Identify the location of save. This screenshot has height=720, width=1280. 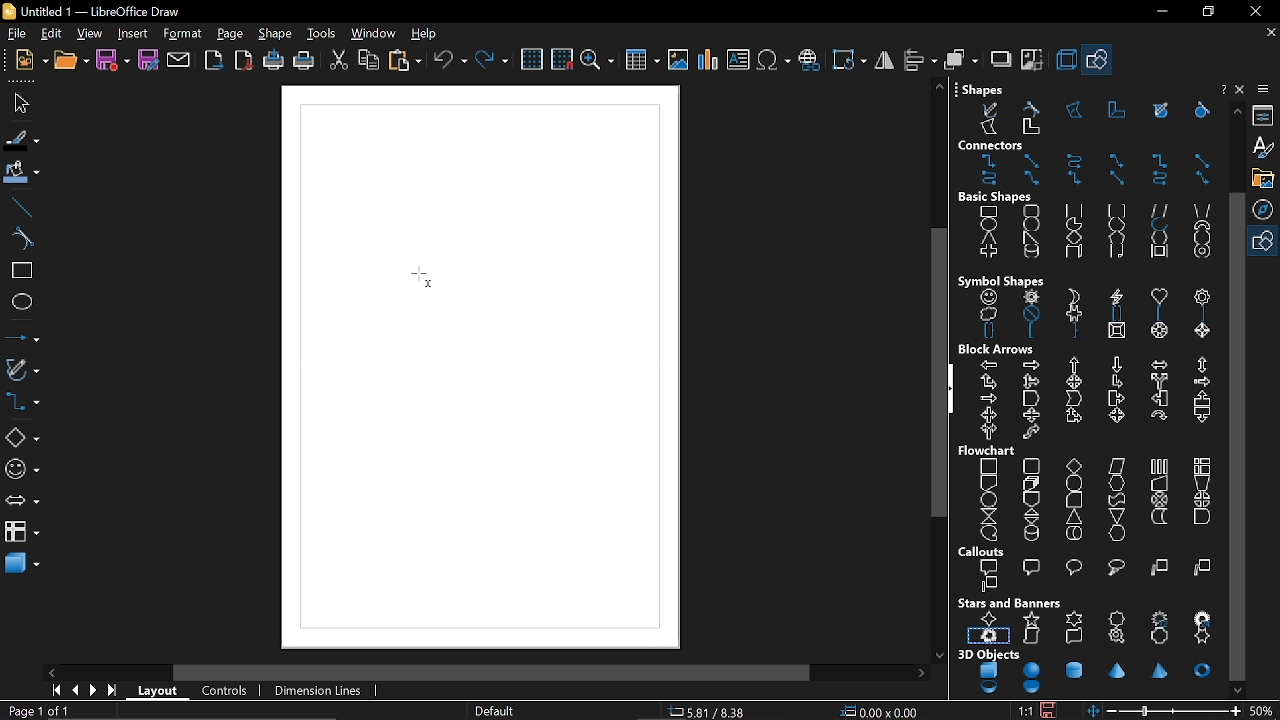
(1053, 708).